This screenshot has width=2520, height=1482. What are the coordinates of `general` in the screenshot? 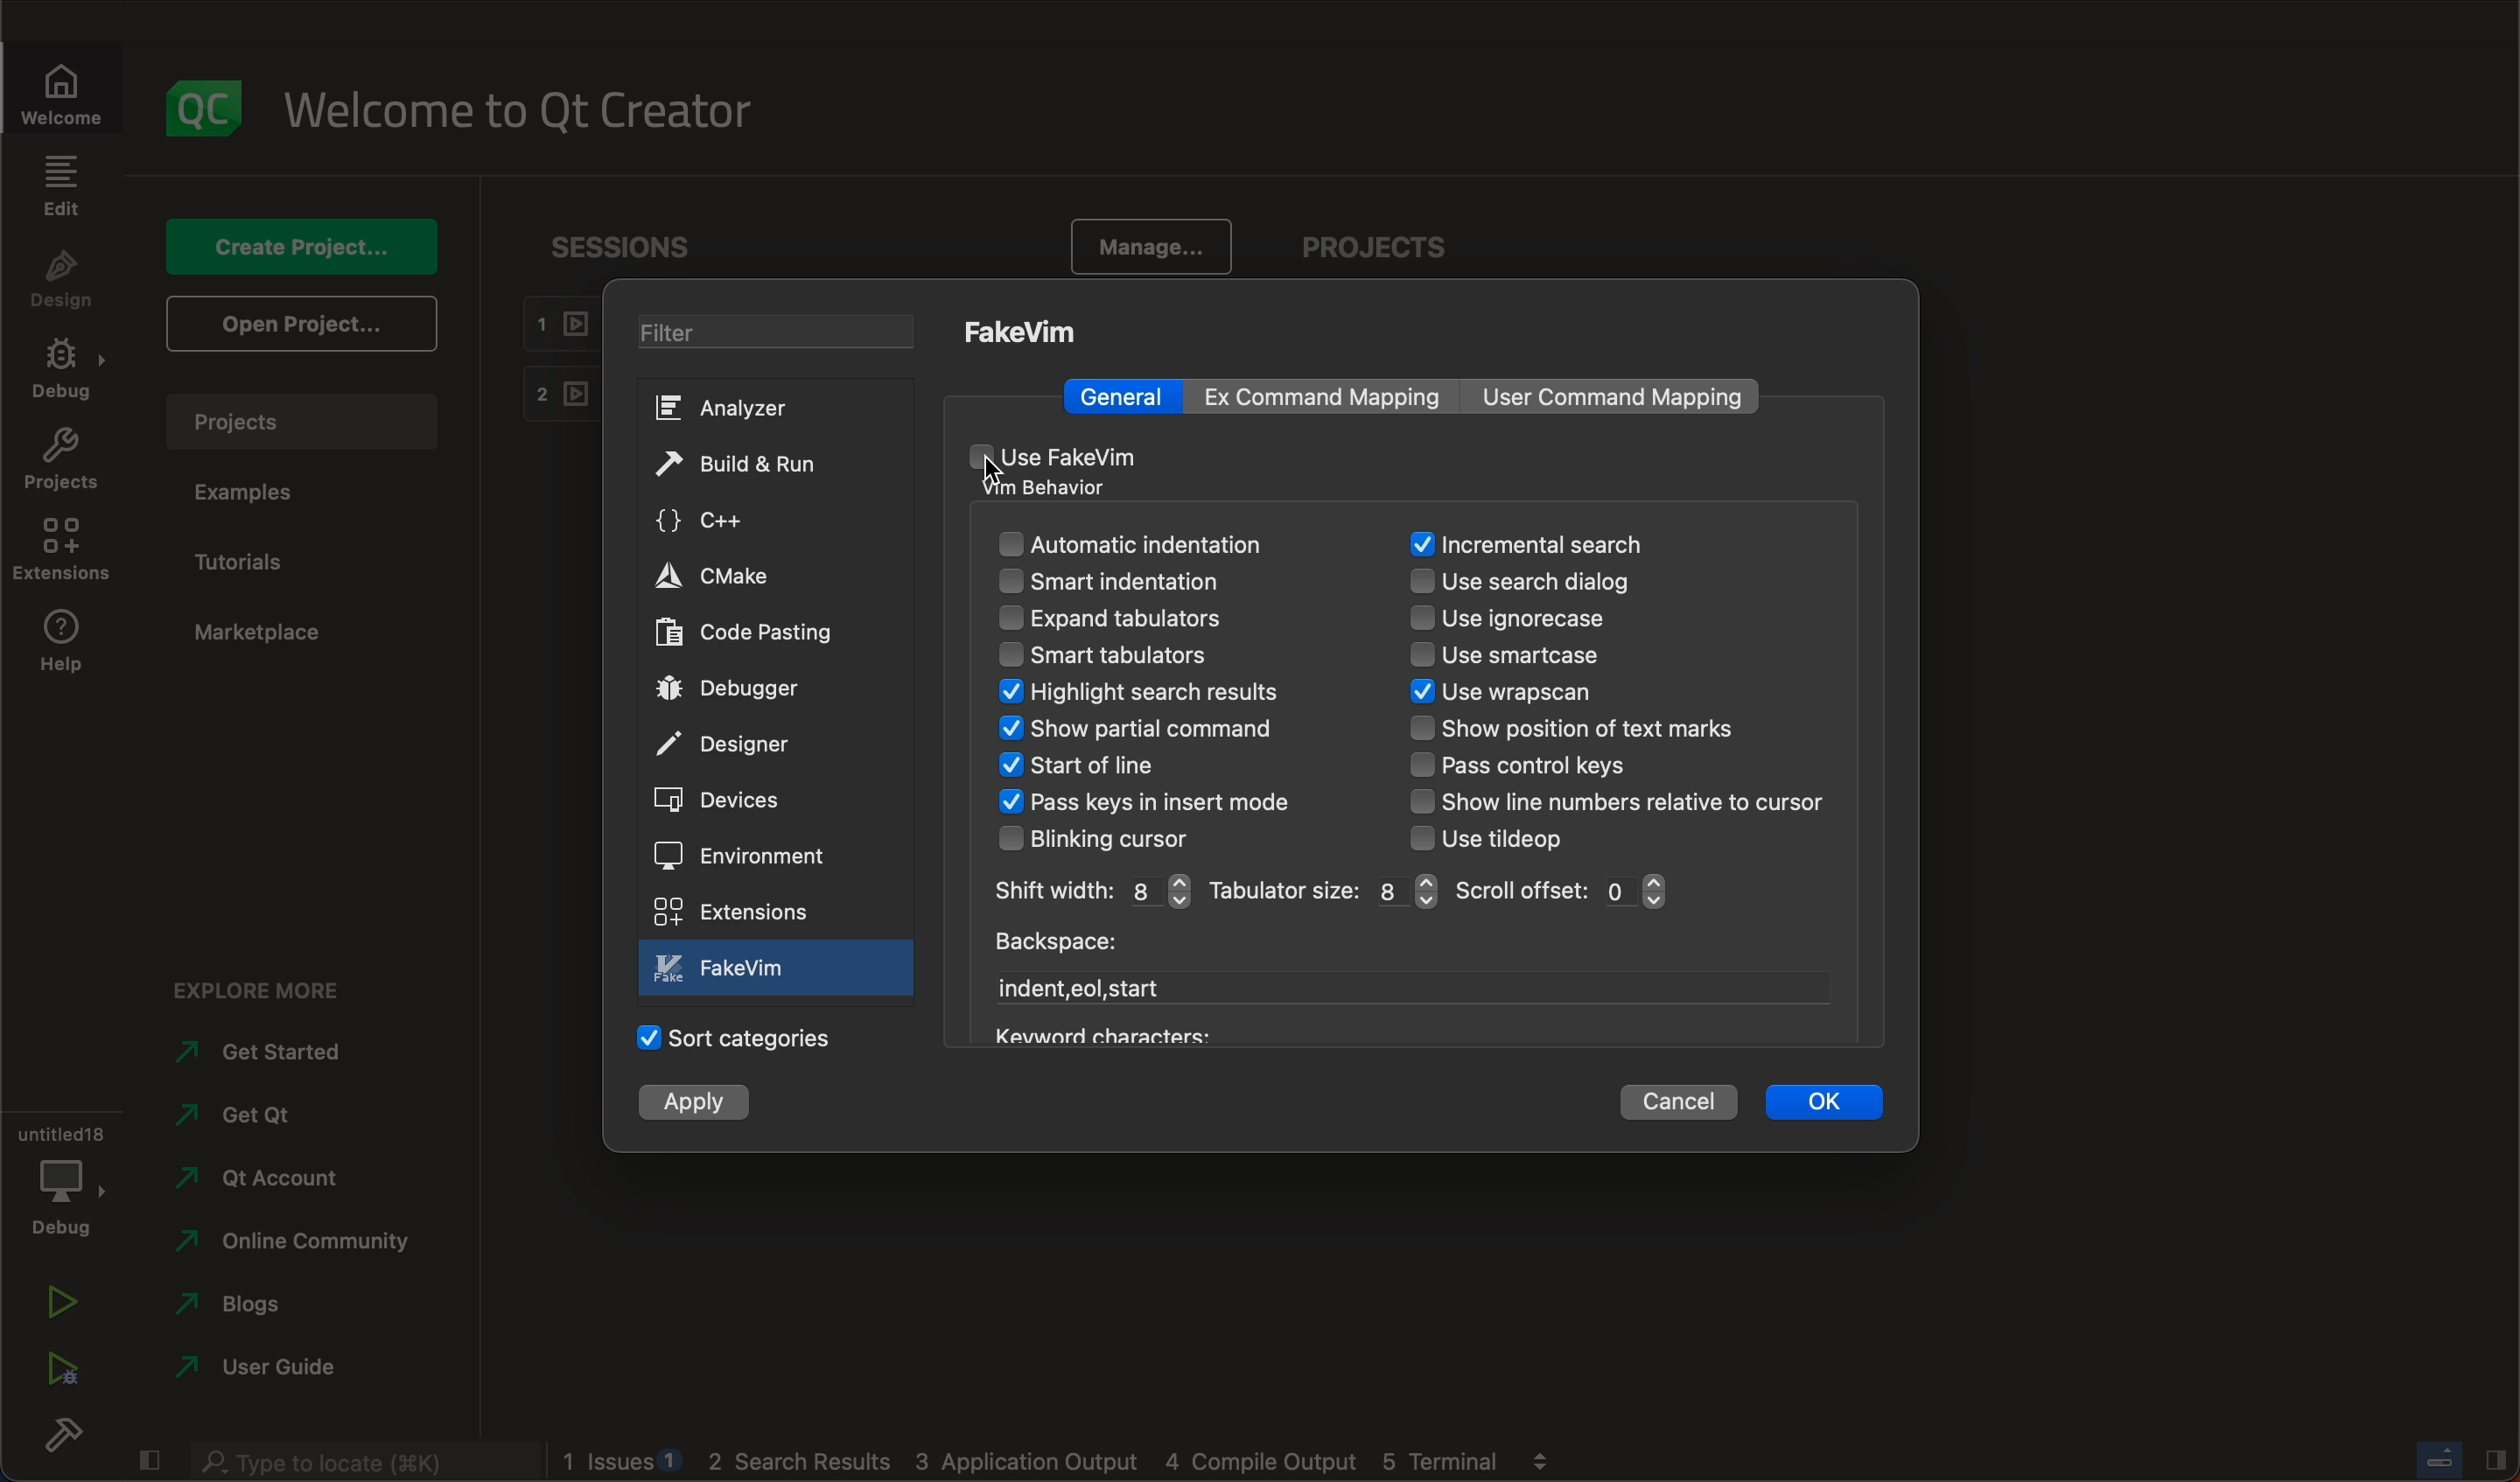 It's located at (1128, 396).